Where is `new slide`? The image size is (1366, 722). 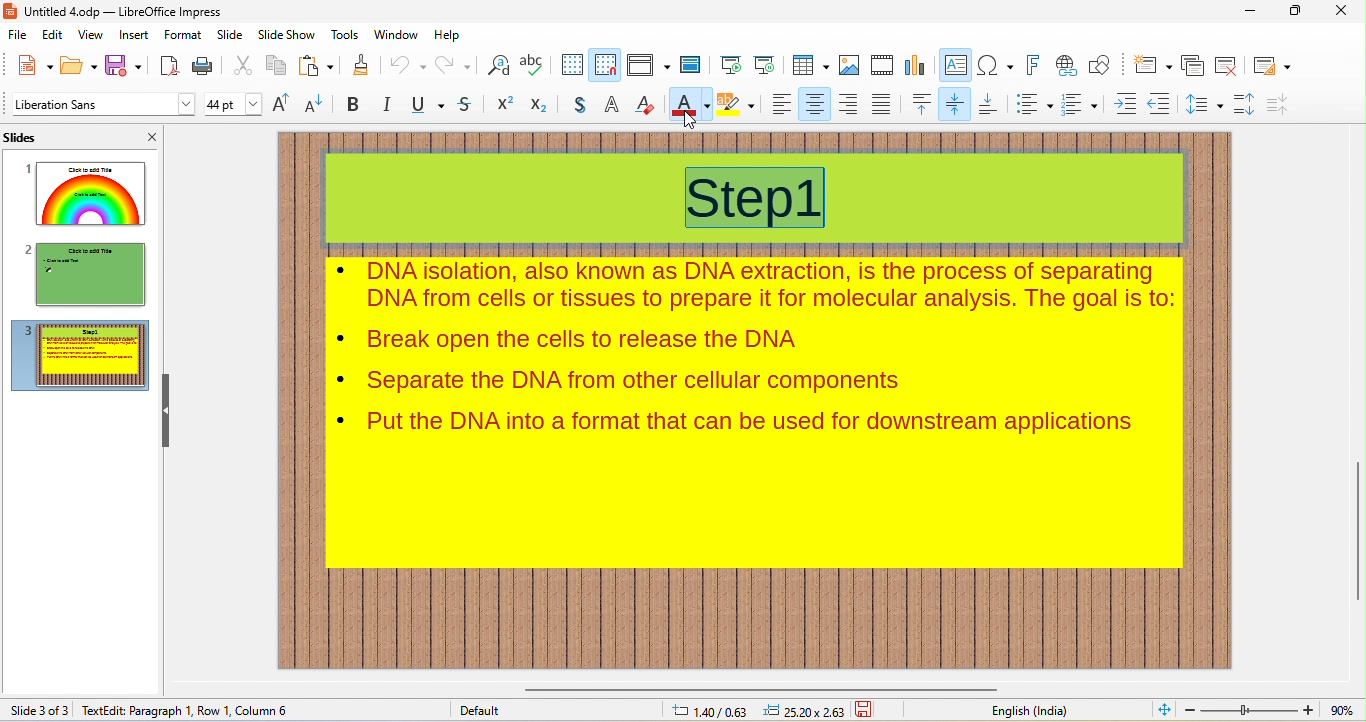
new slide is located at coordinates (1153, 65).